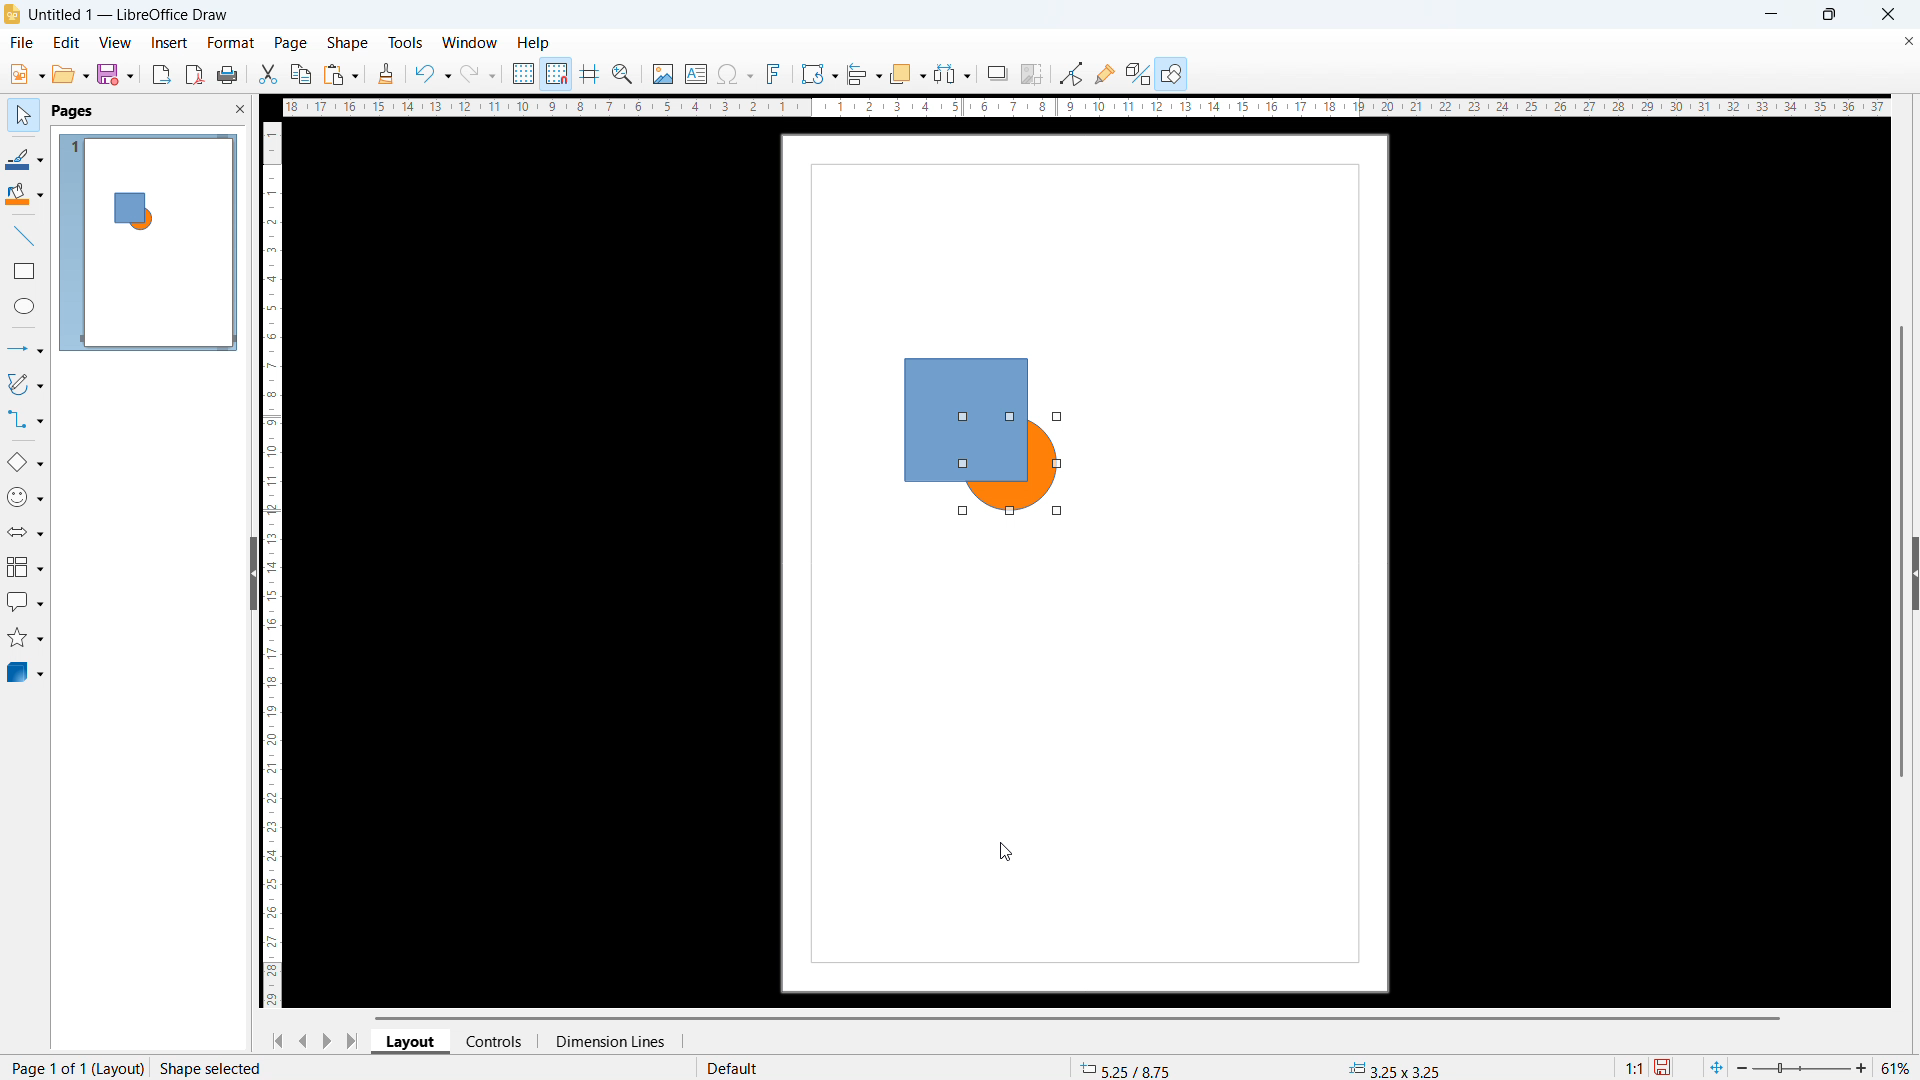 This screenshot has width=1920, height=1080. What do you see at coordinates (166, 1069) in the screenshot?
I see `Page number ` at bounding box center [166, 1069].